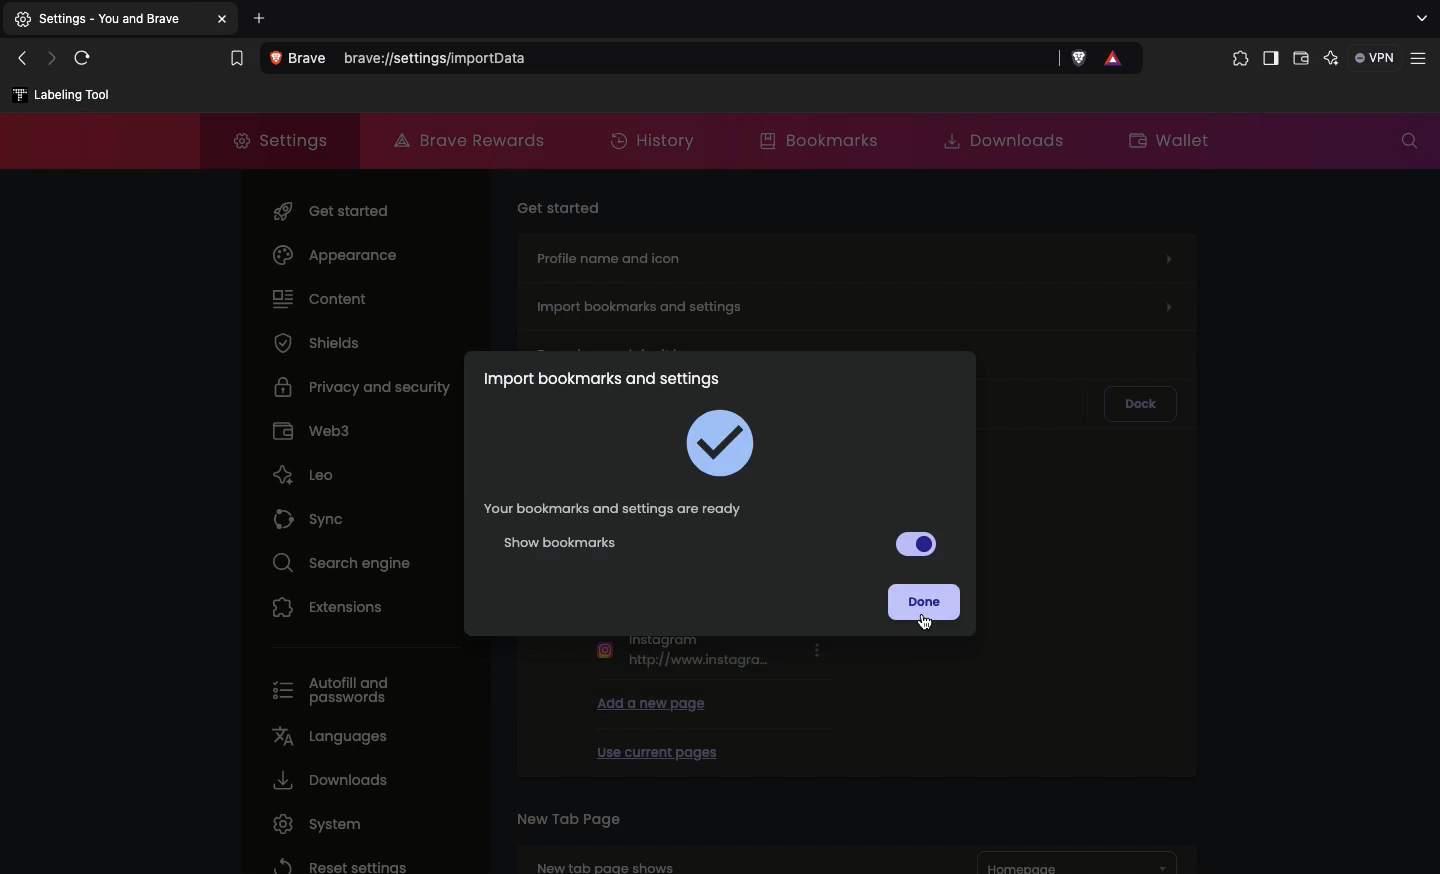 This screenshot has width=1440, height=874. What do you see at coordinates (1078, 863) in the screenshot?
I see `Homepage` at bounding box center [1078, 863].